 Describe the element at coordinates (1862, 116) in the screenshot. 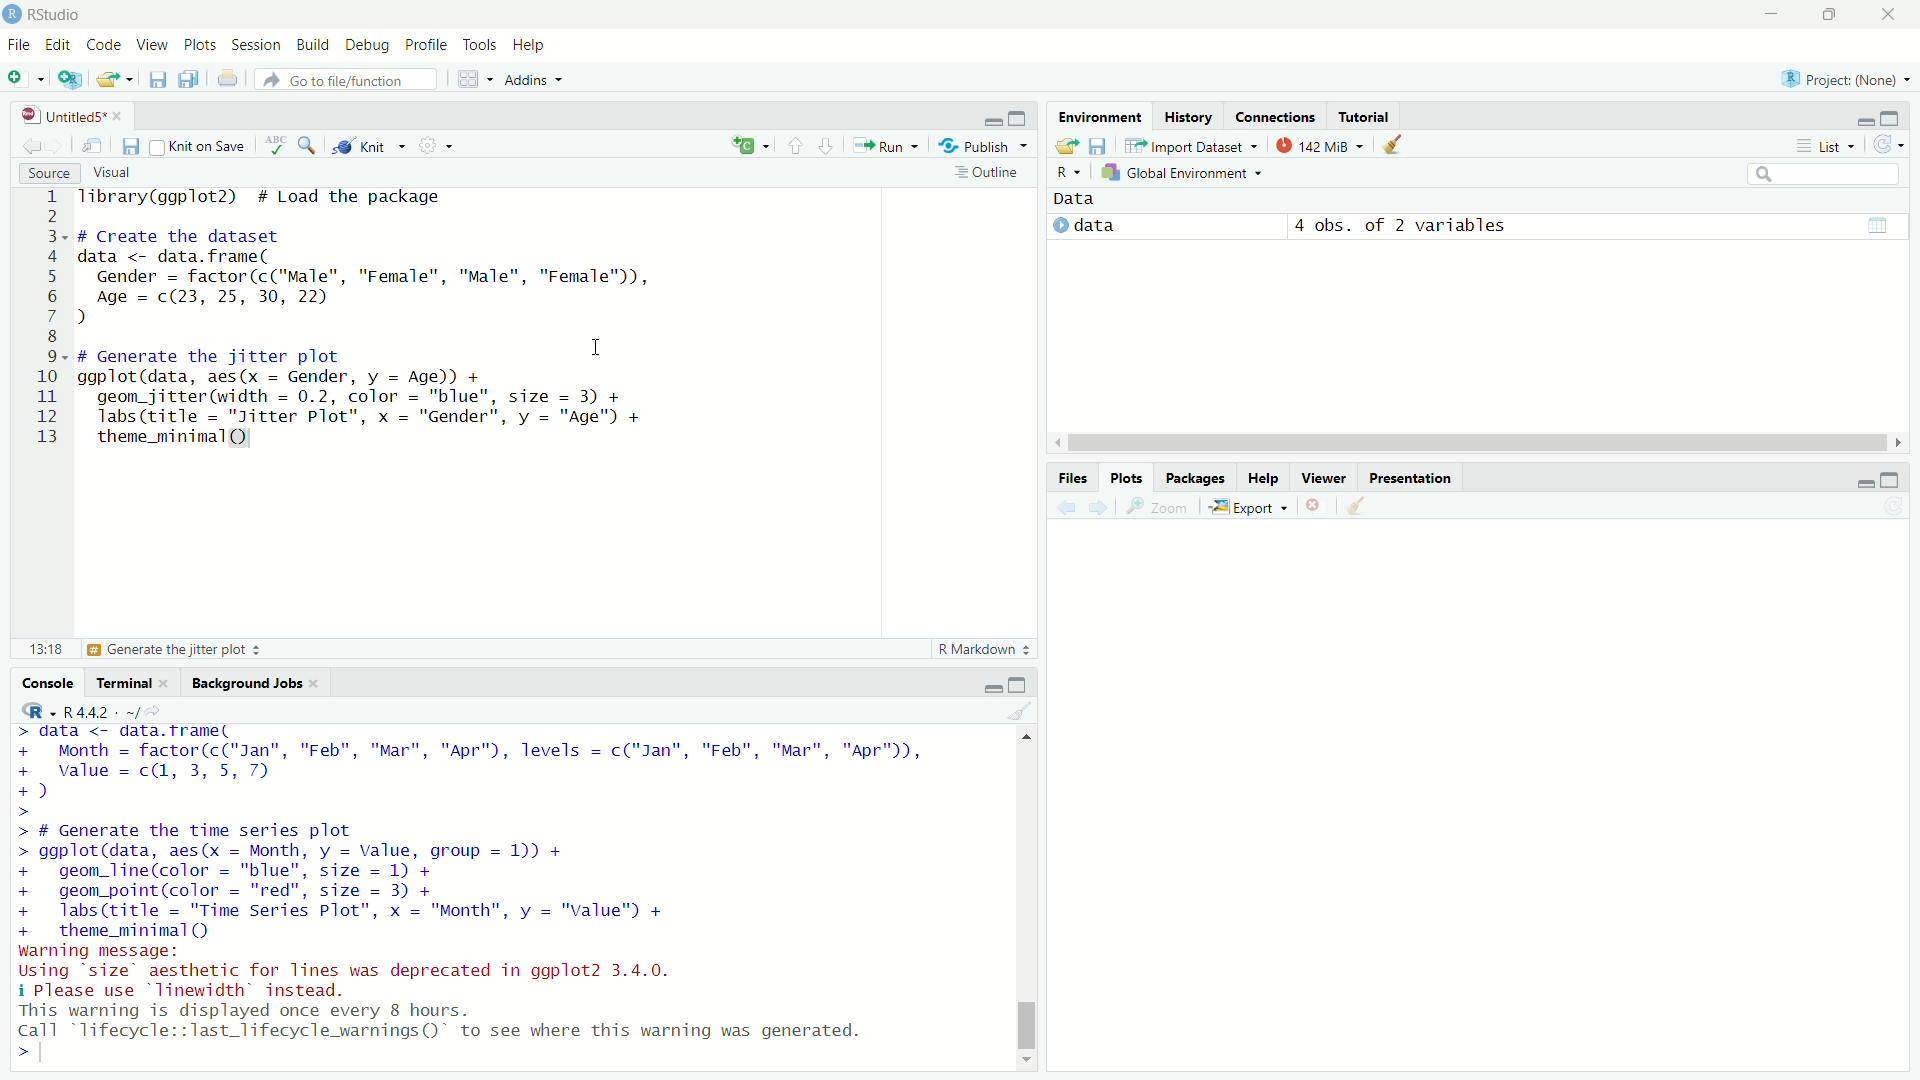

I see `minimize` at that location.